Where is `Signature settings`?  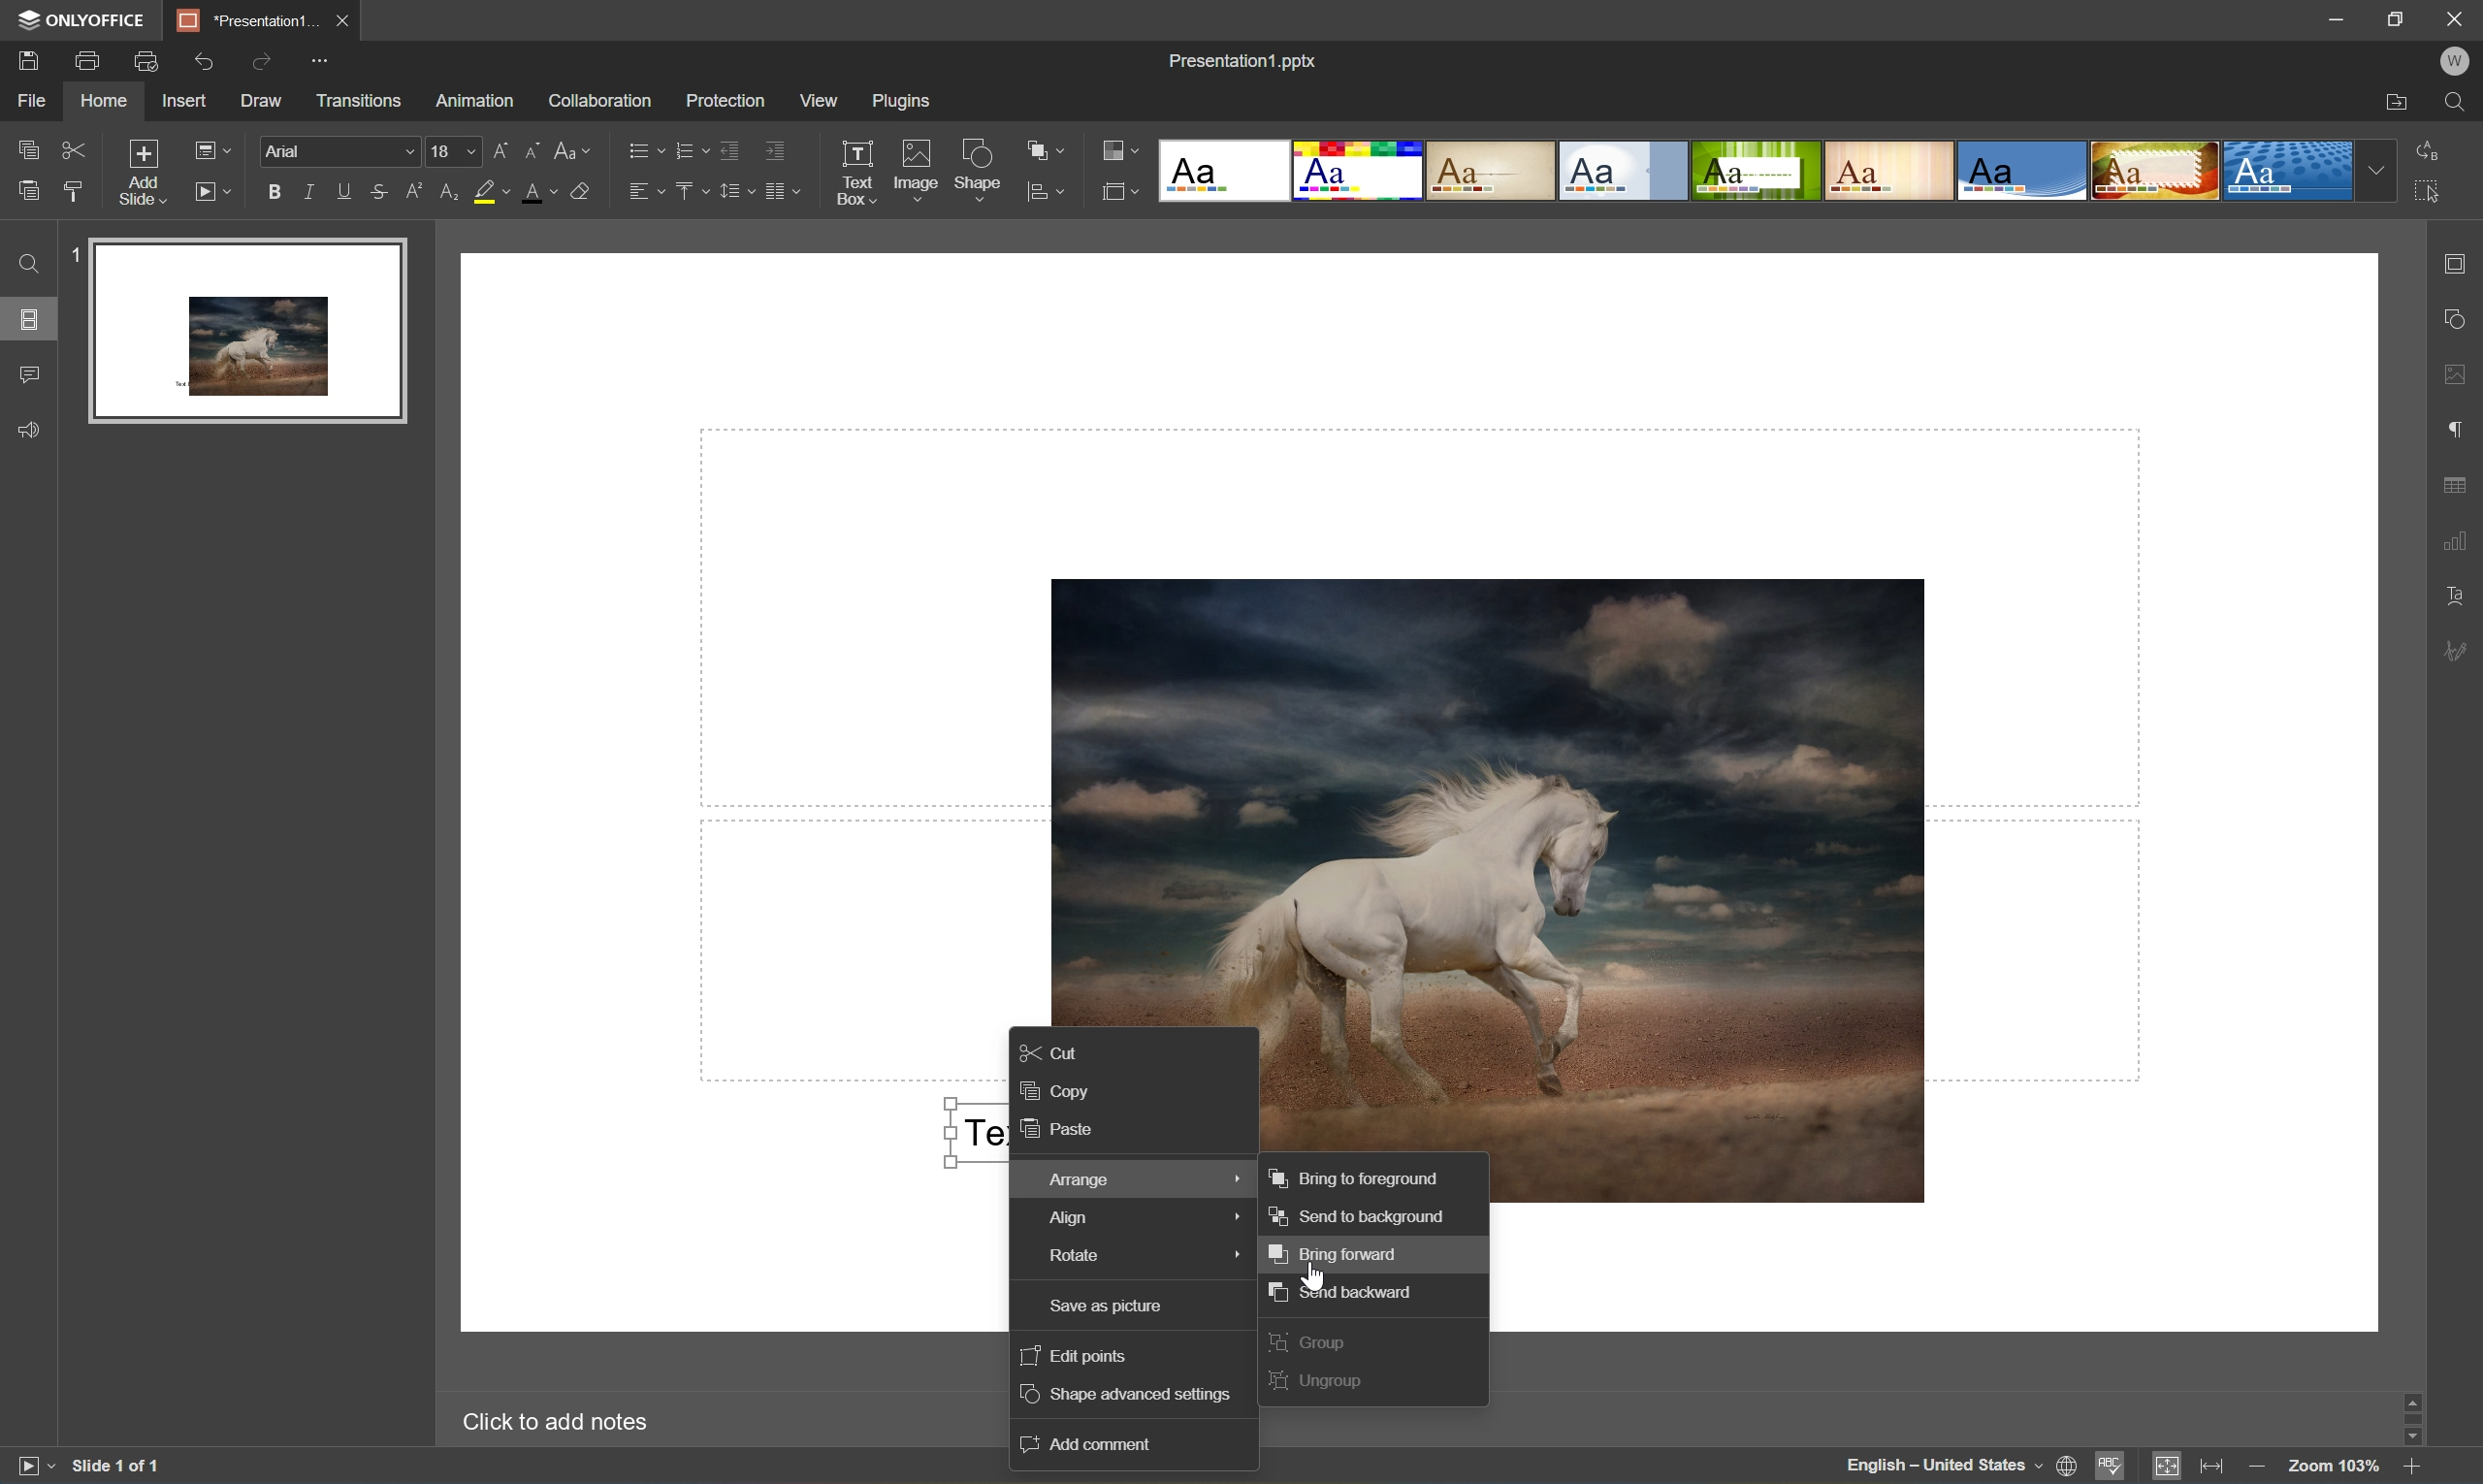 Signature settings is located at coordinates (2457, 651).